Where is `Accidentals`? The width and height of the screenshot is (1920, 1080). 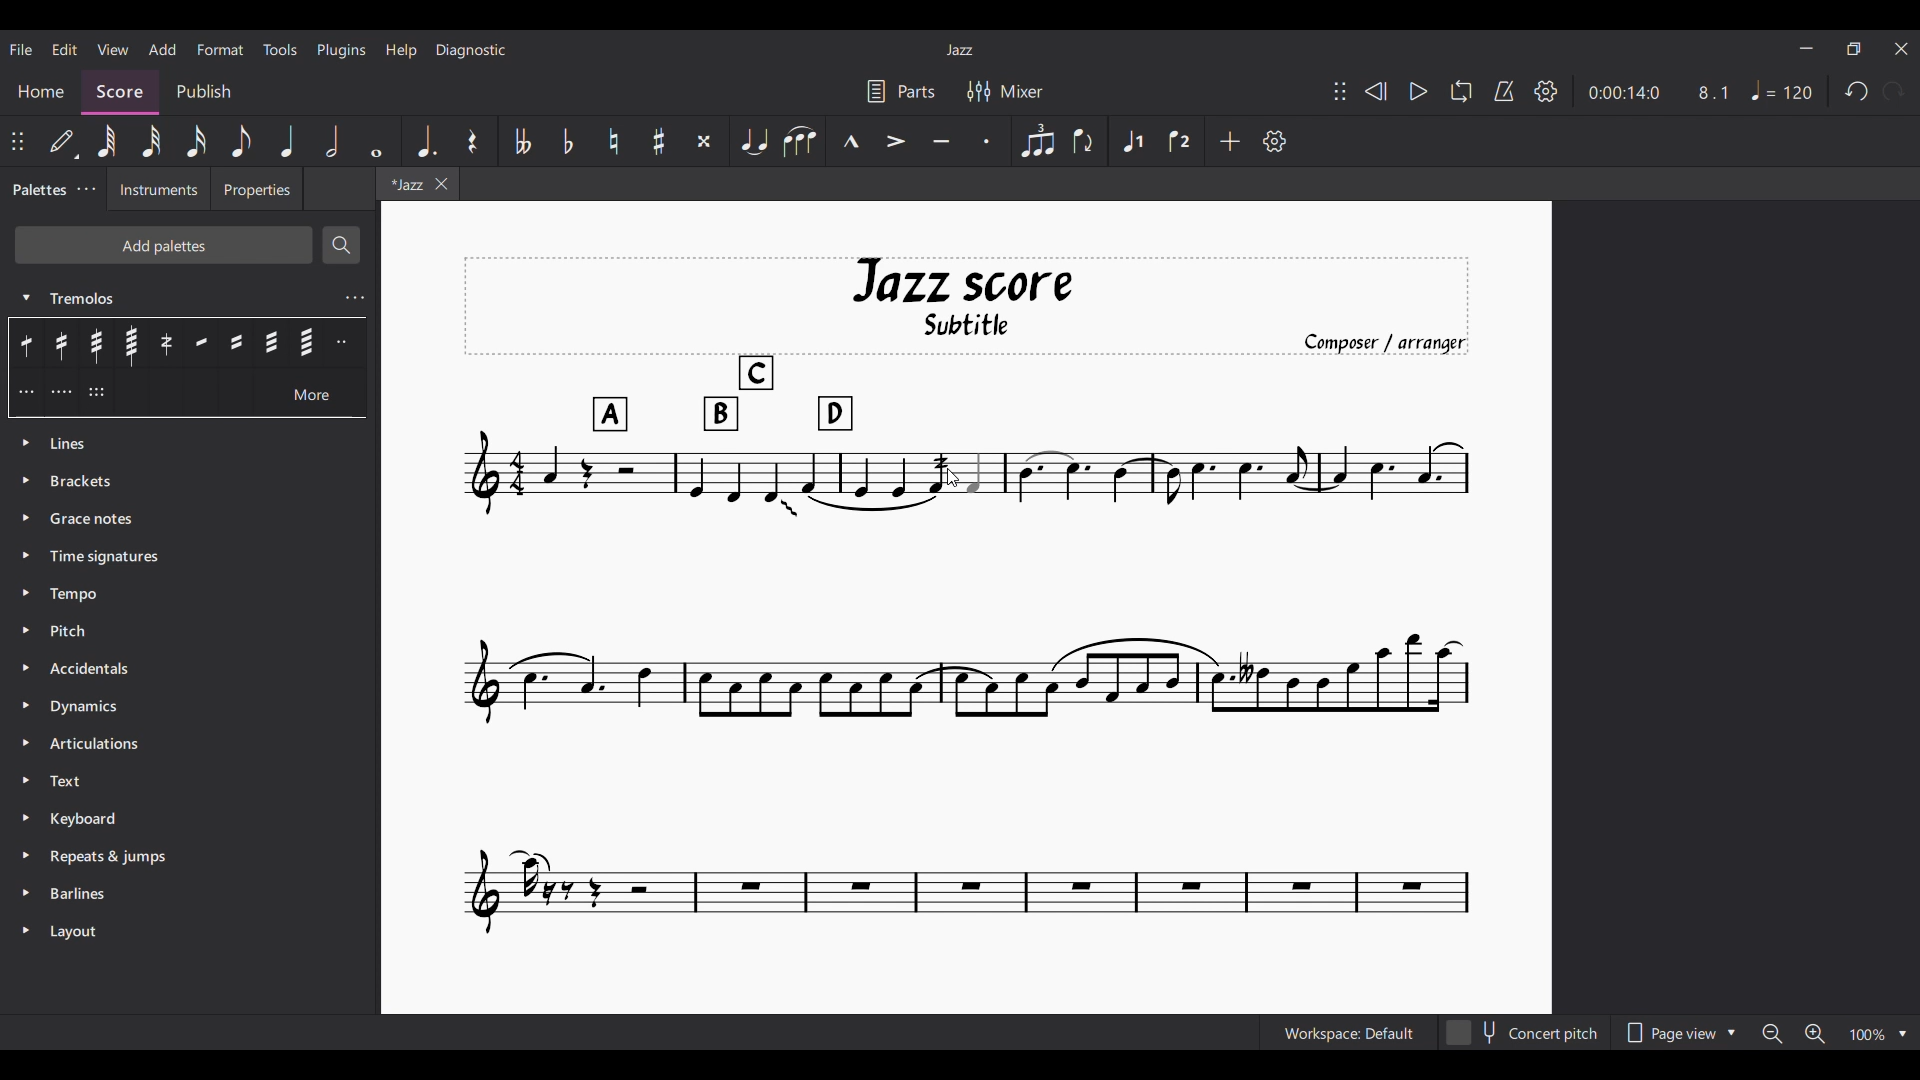 Accidentals is located at coordinates (192, 669).